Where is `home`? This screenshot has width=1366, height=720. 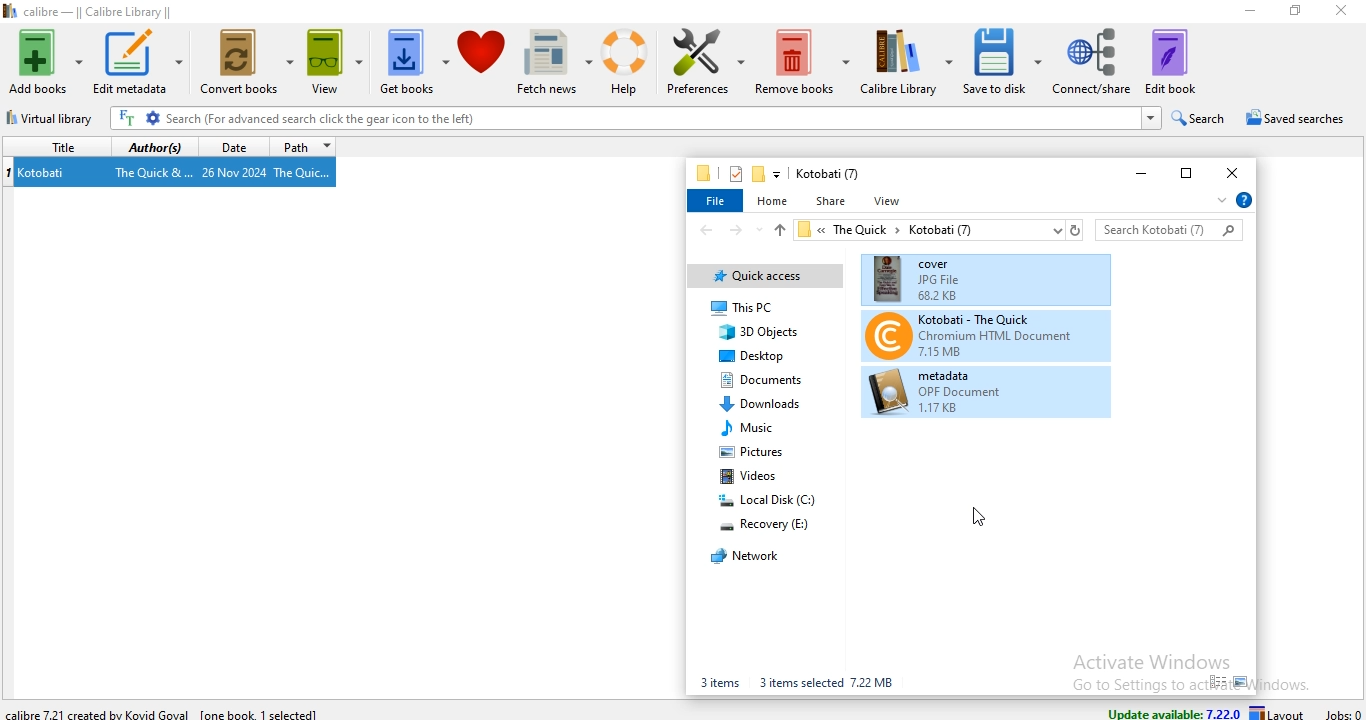 home is located at coordinates (774, 199).